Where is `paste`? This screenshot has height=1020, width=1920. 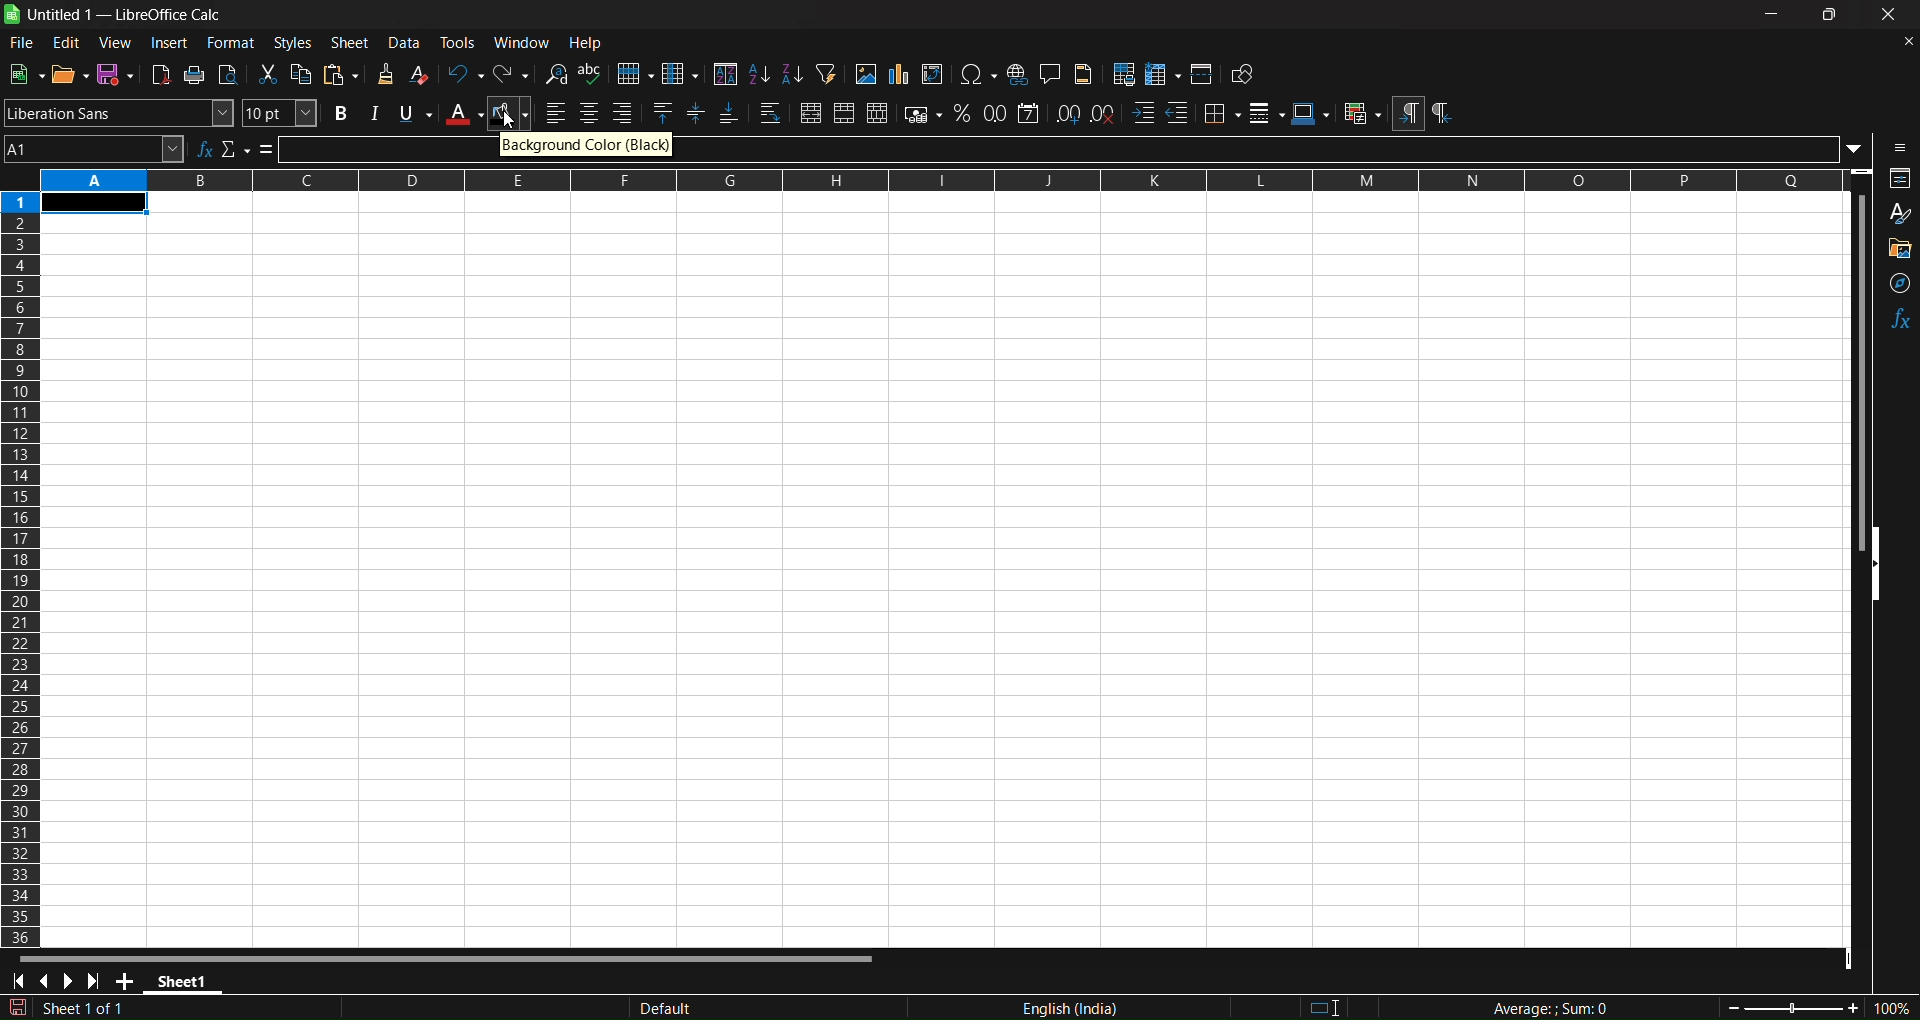 paste is located at coordinates (342, 73).